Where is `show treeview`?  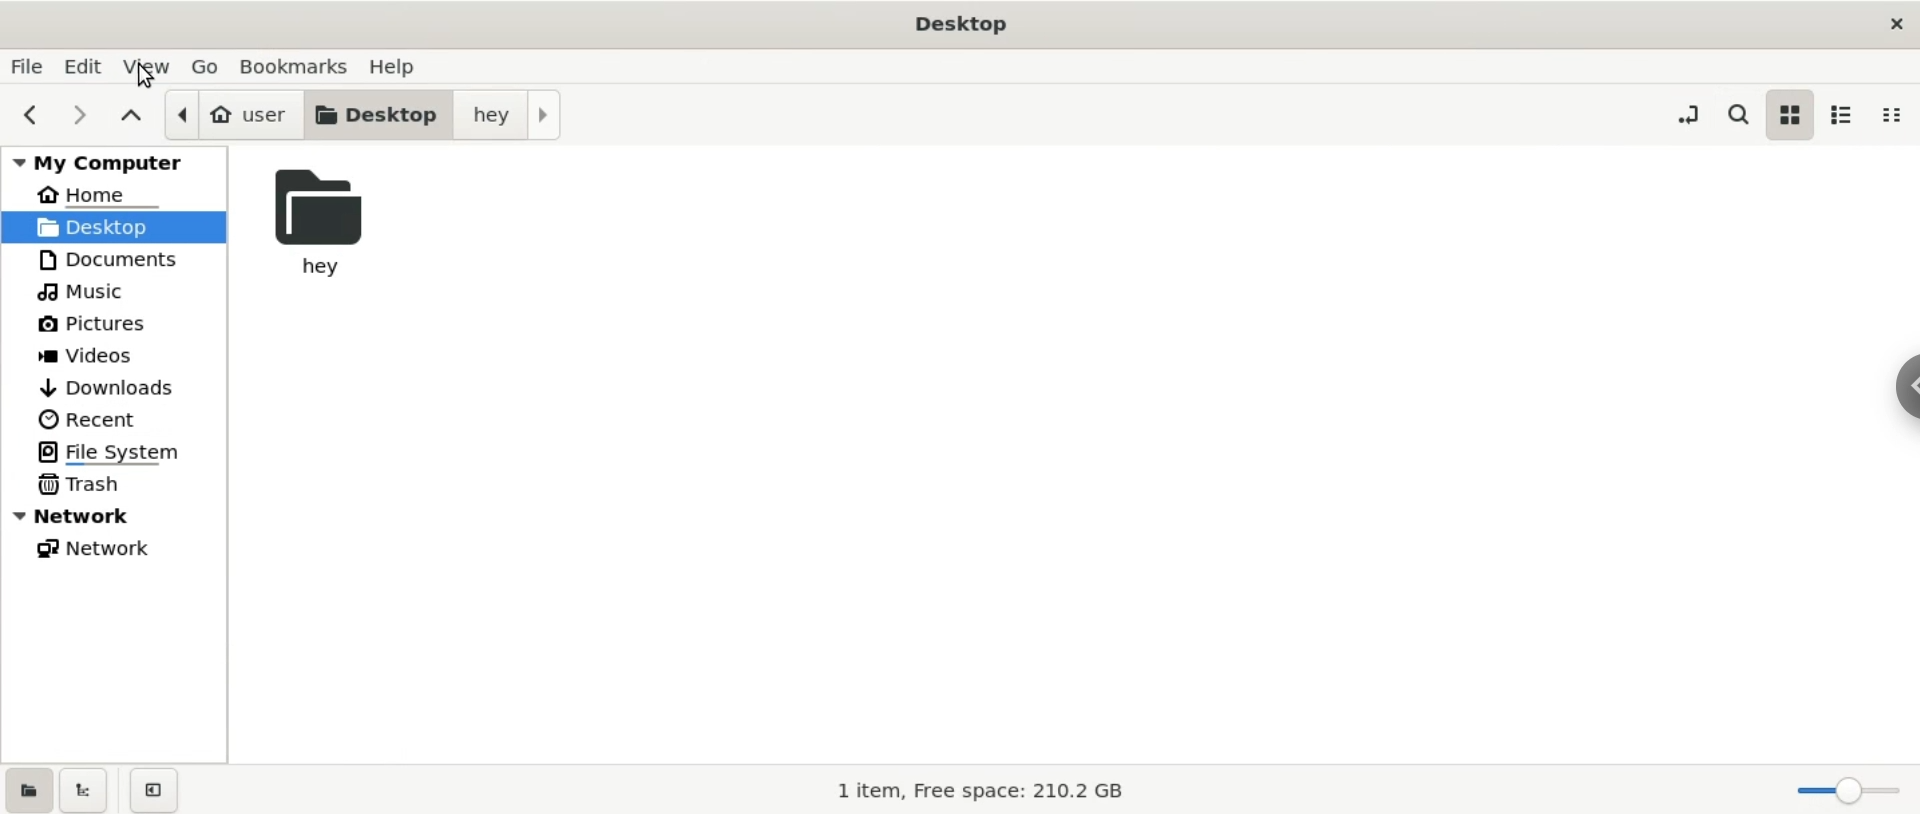 show treeview is located at coordinates (82, 788).